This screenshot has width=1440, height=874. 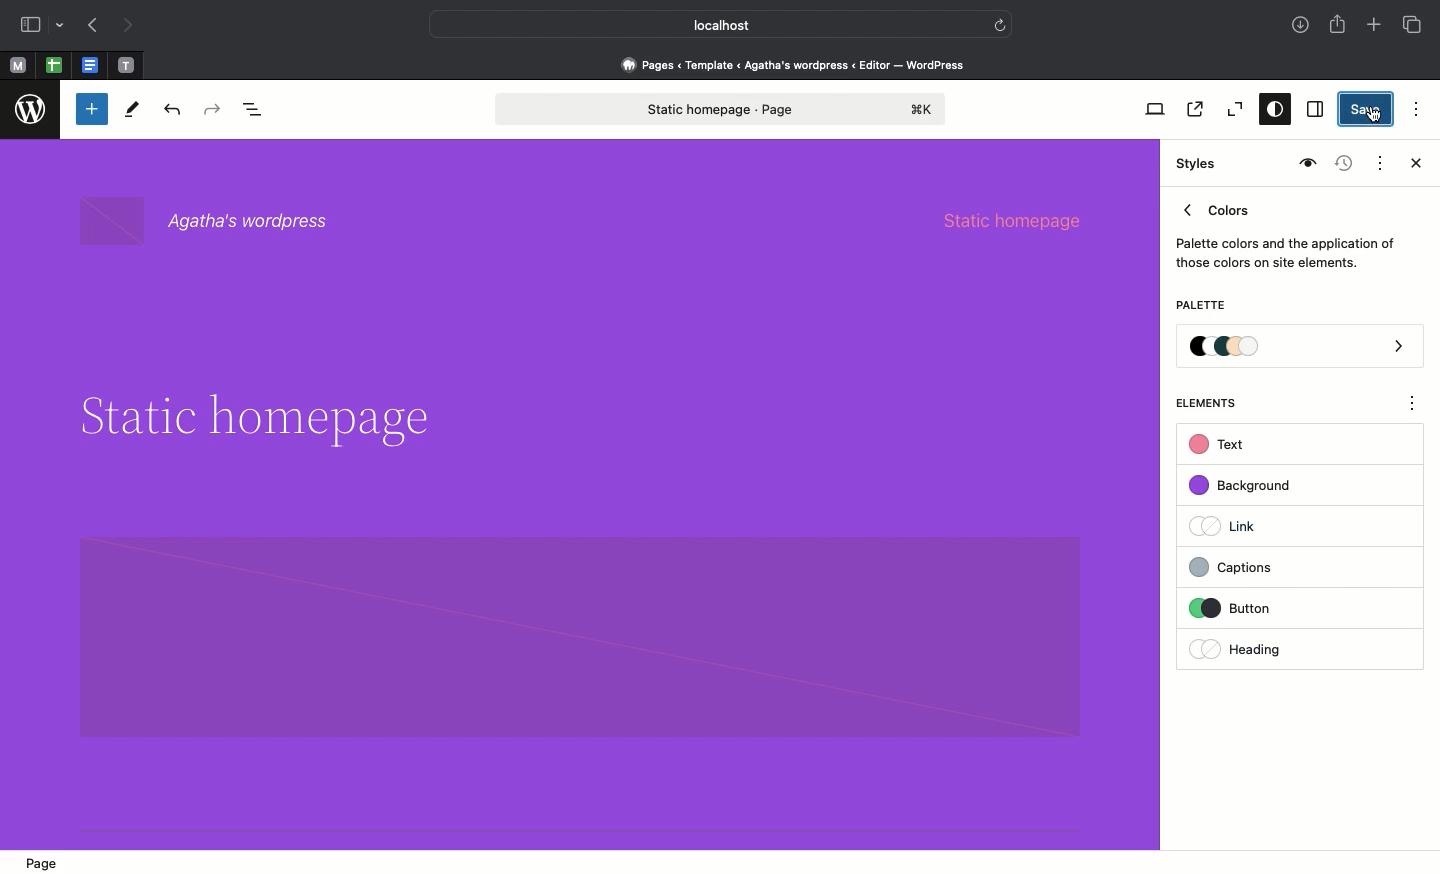 I want to click on Redo, so click(x=215, y=110).